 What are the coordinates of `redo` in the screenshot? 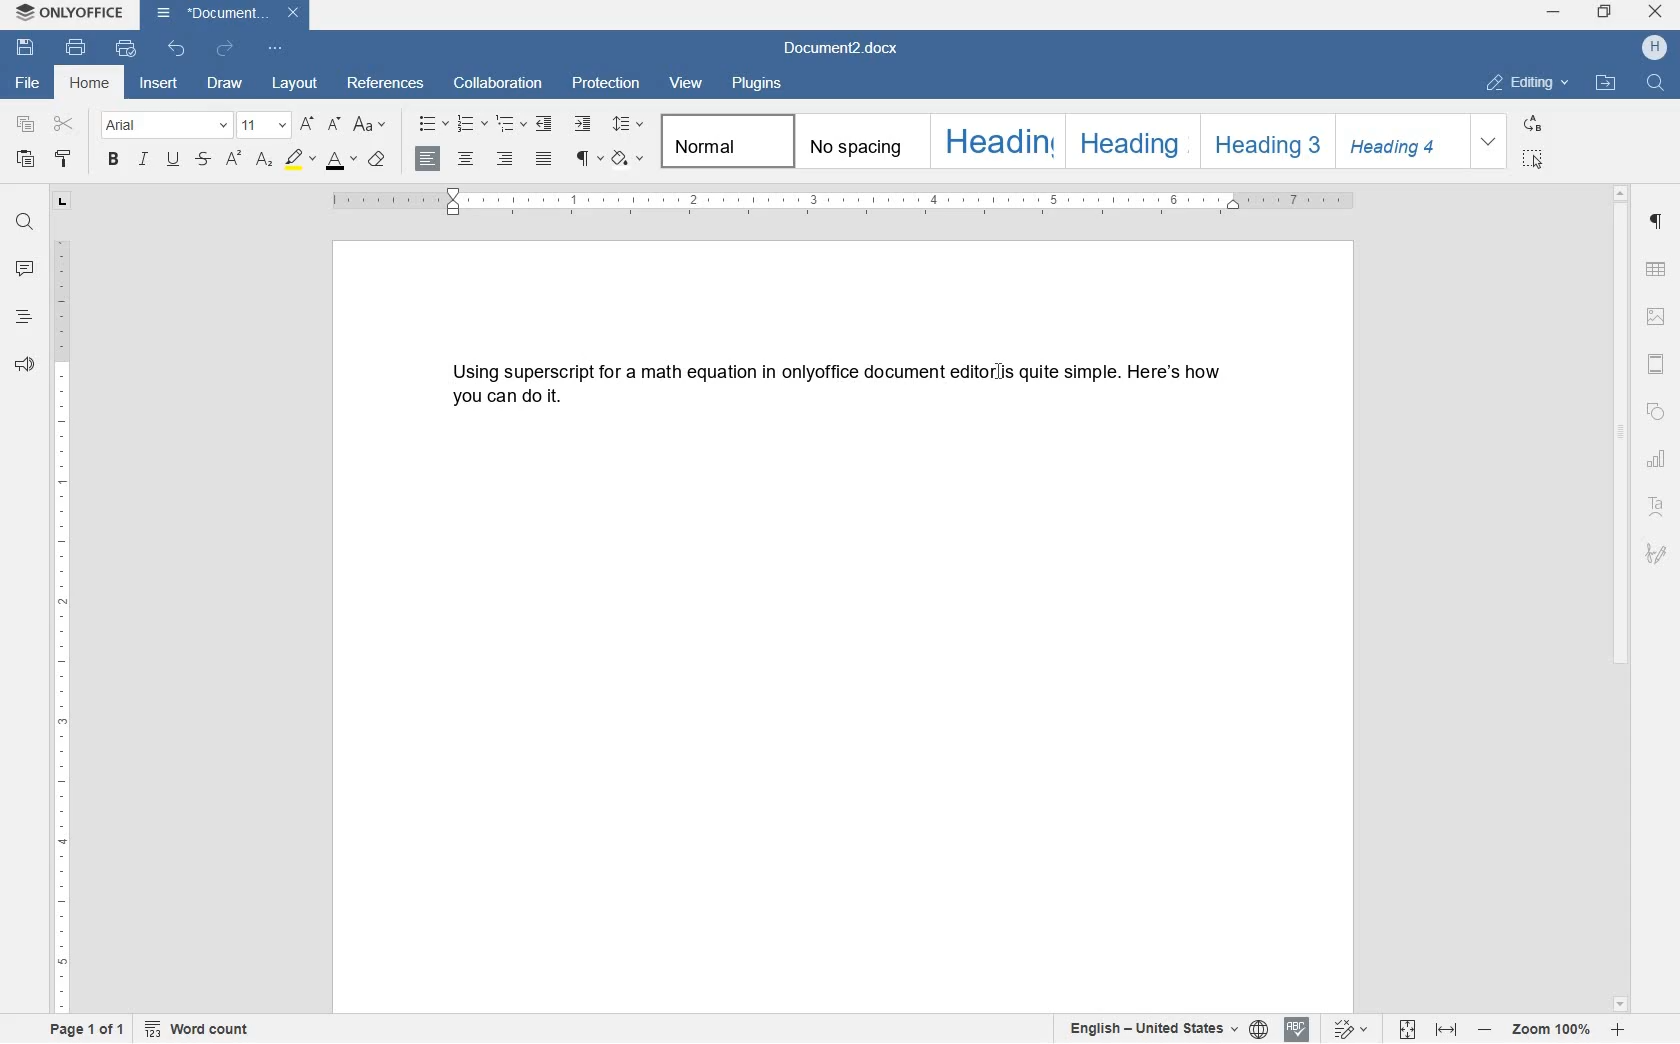 It's located at (223, 48).